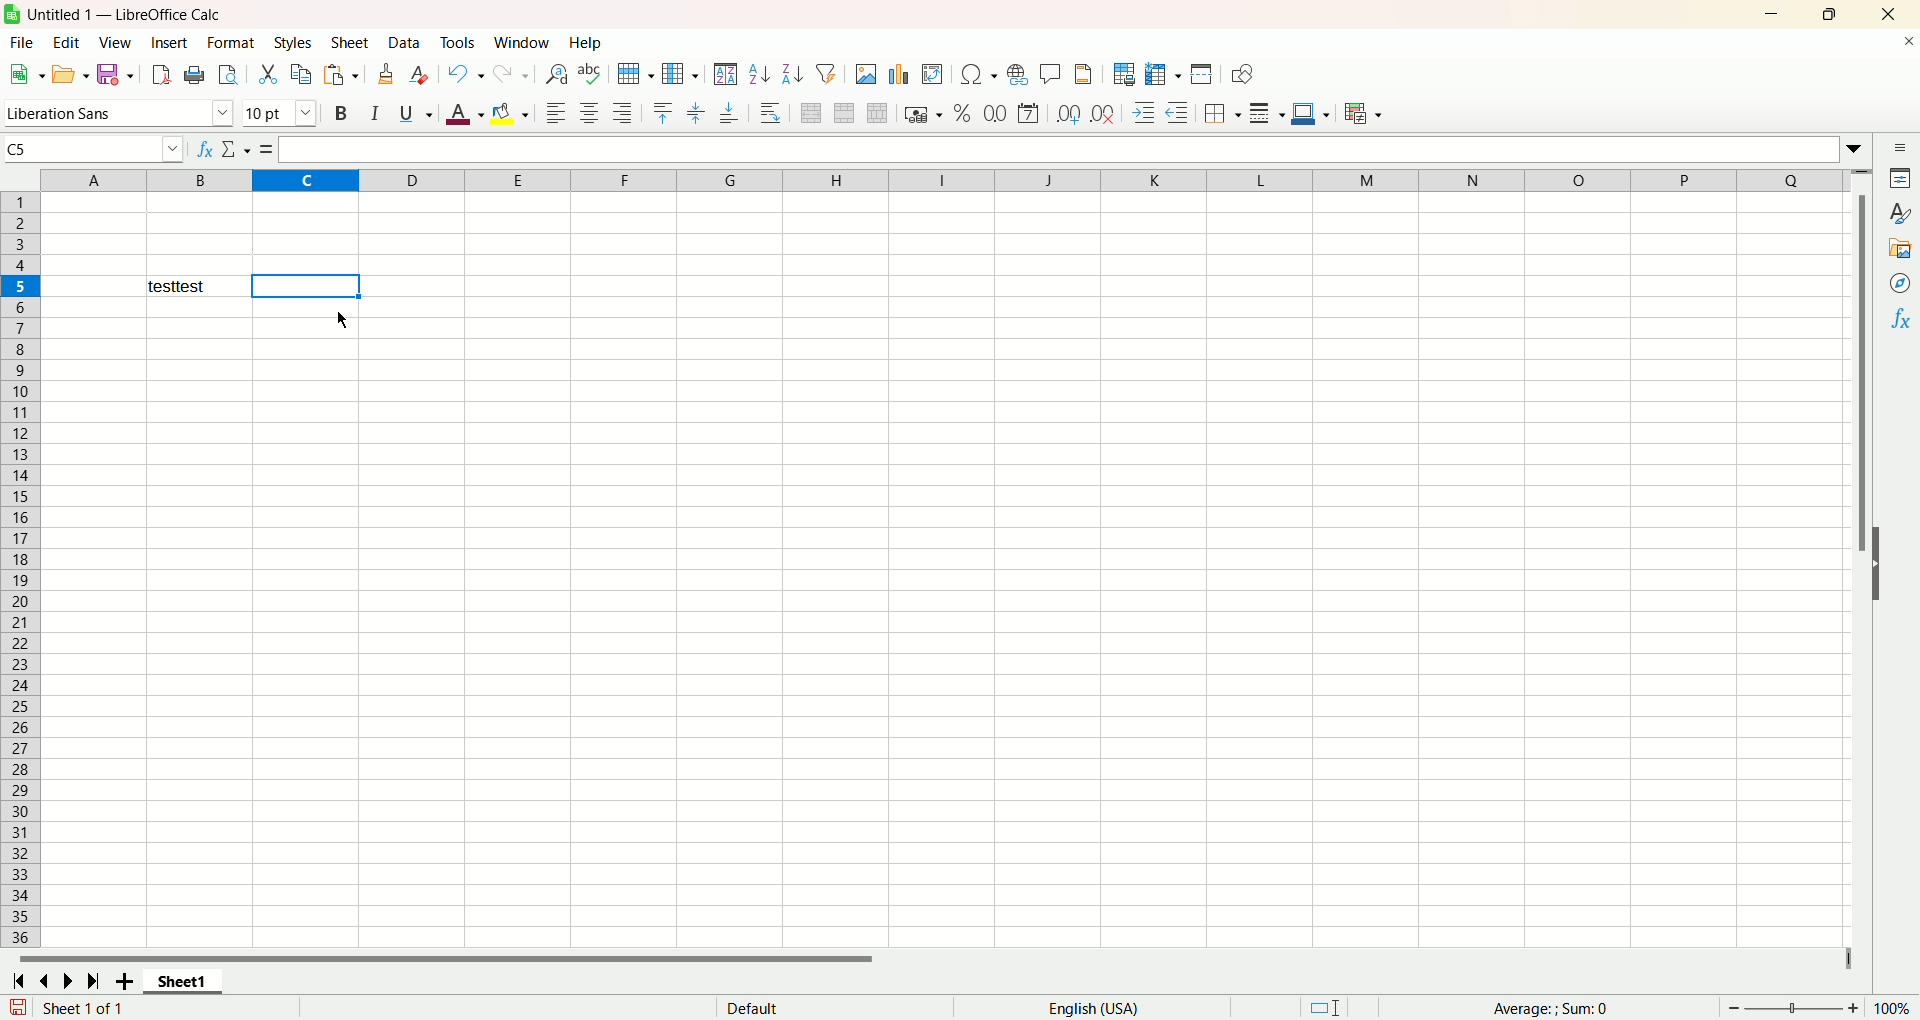 This screenshot has width=1920, height=1020. I want to click on add decimal place, so click(1068, 114).